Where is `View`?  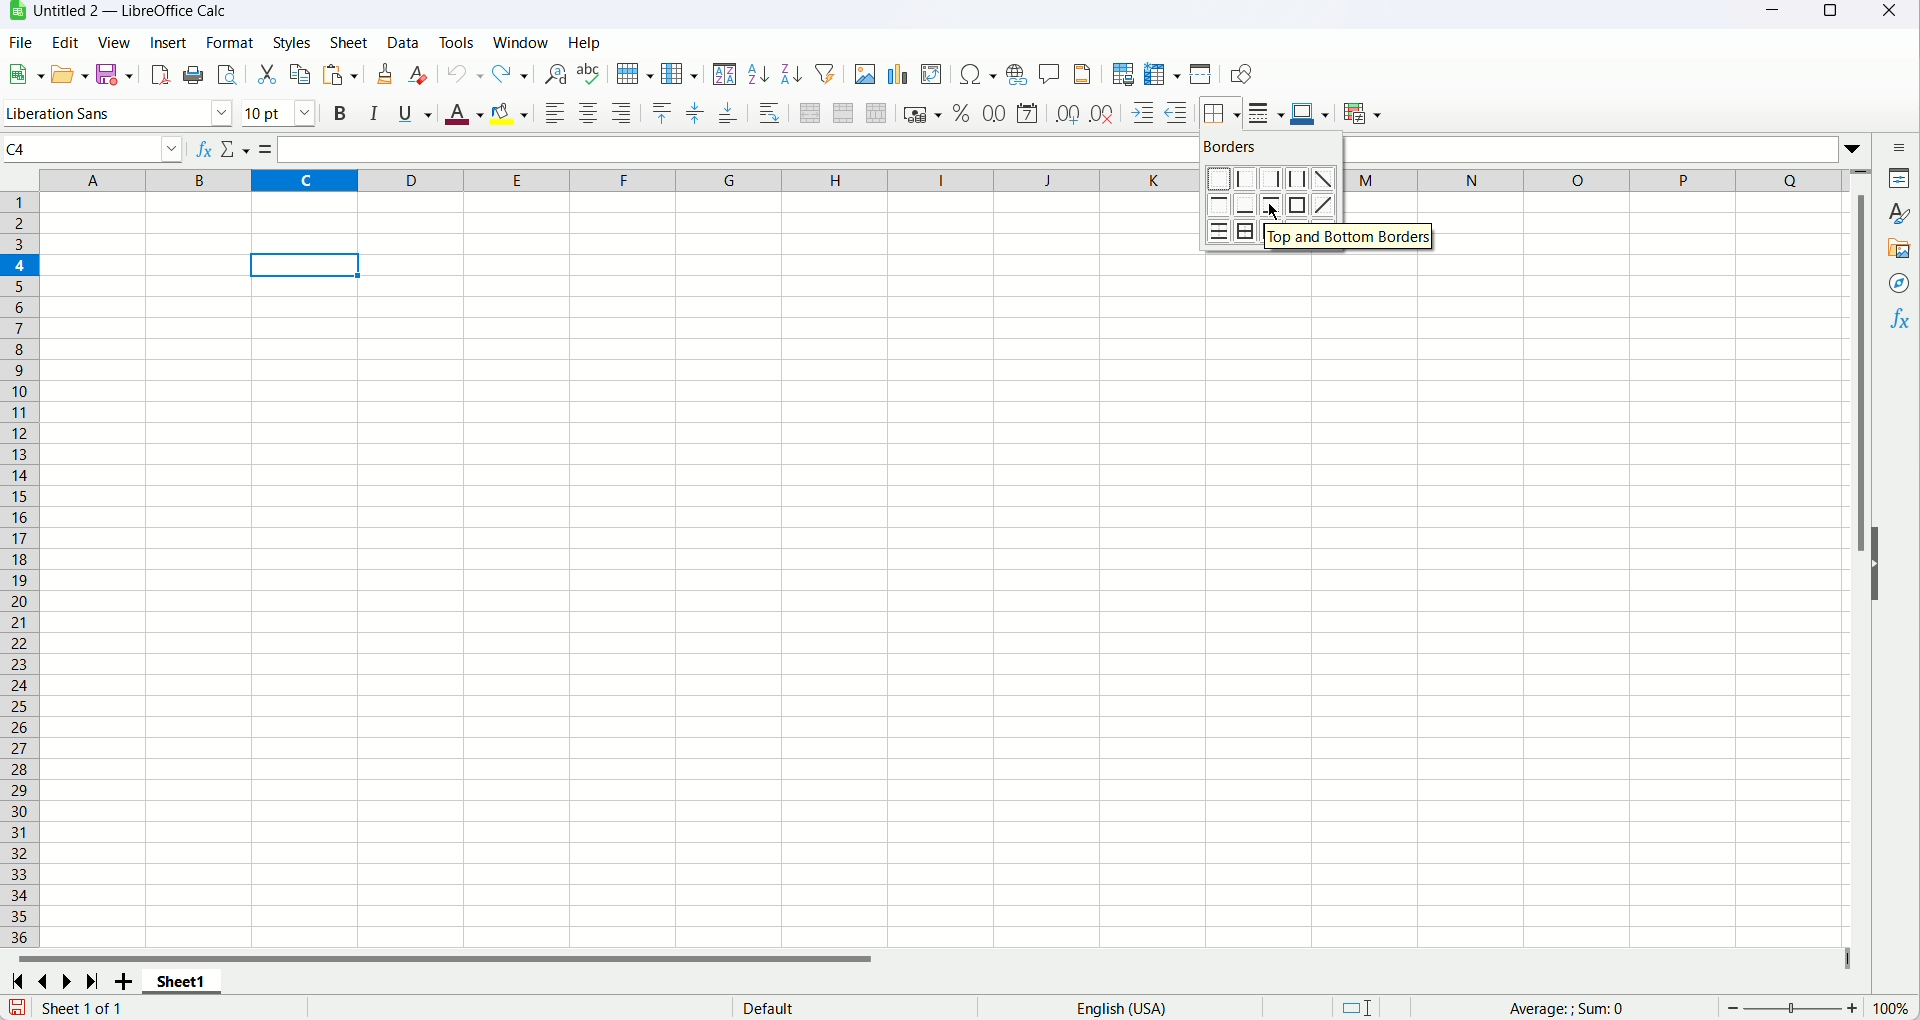 View is located at coordinates (114, 44).